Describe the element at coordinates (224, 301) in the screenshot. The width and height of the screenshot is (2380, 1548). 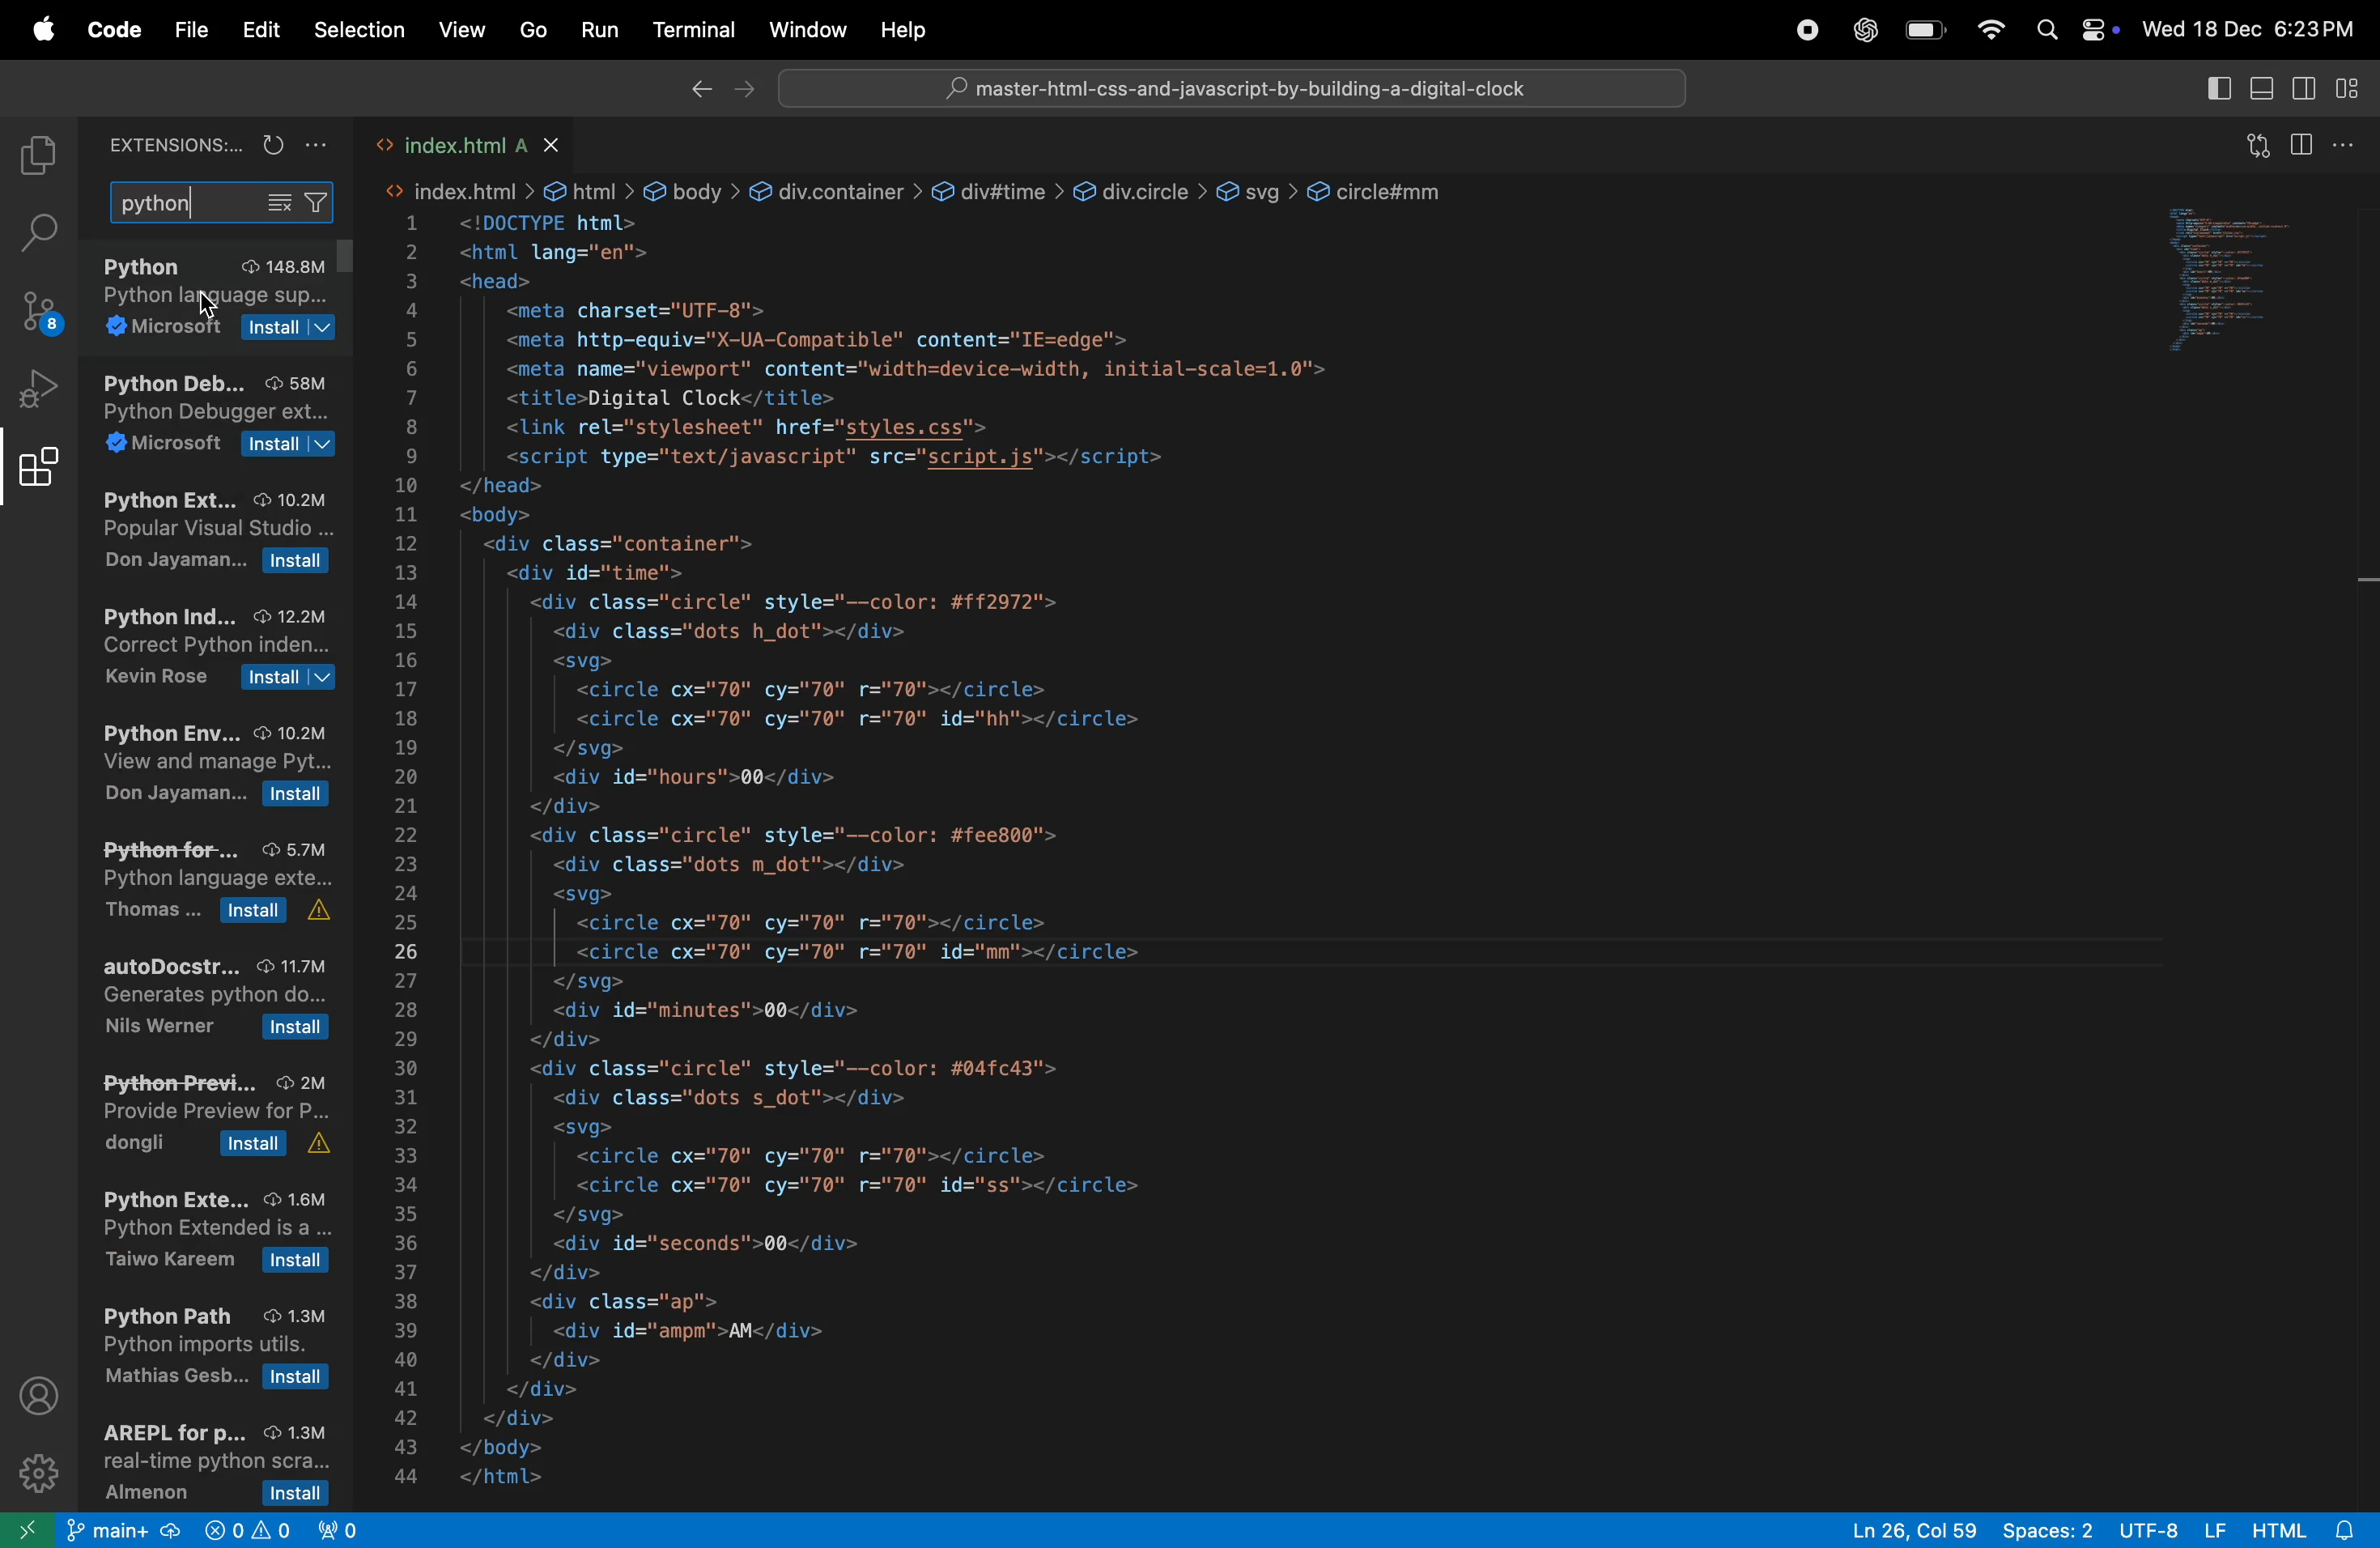
I see `python extension` at that location.